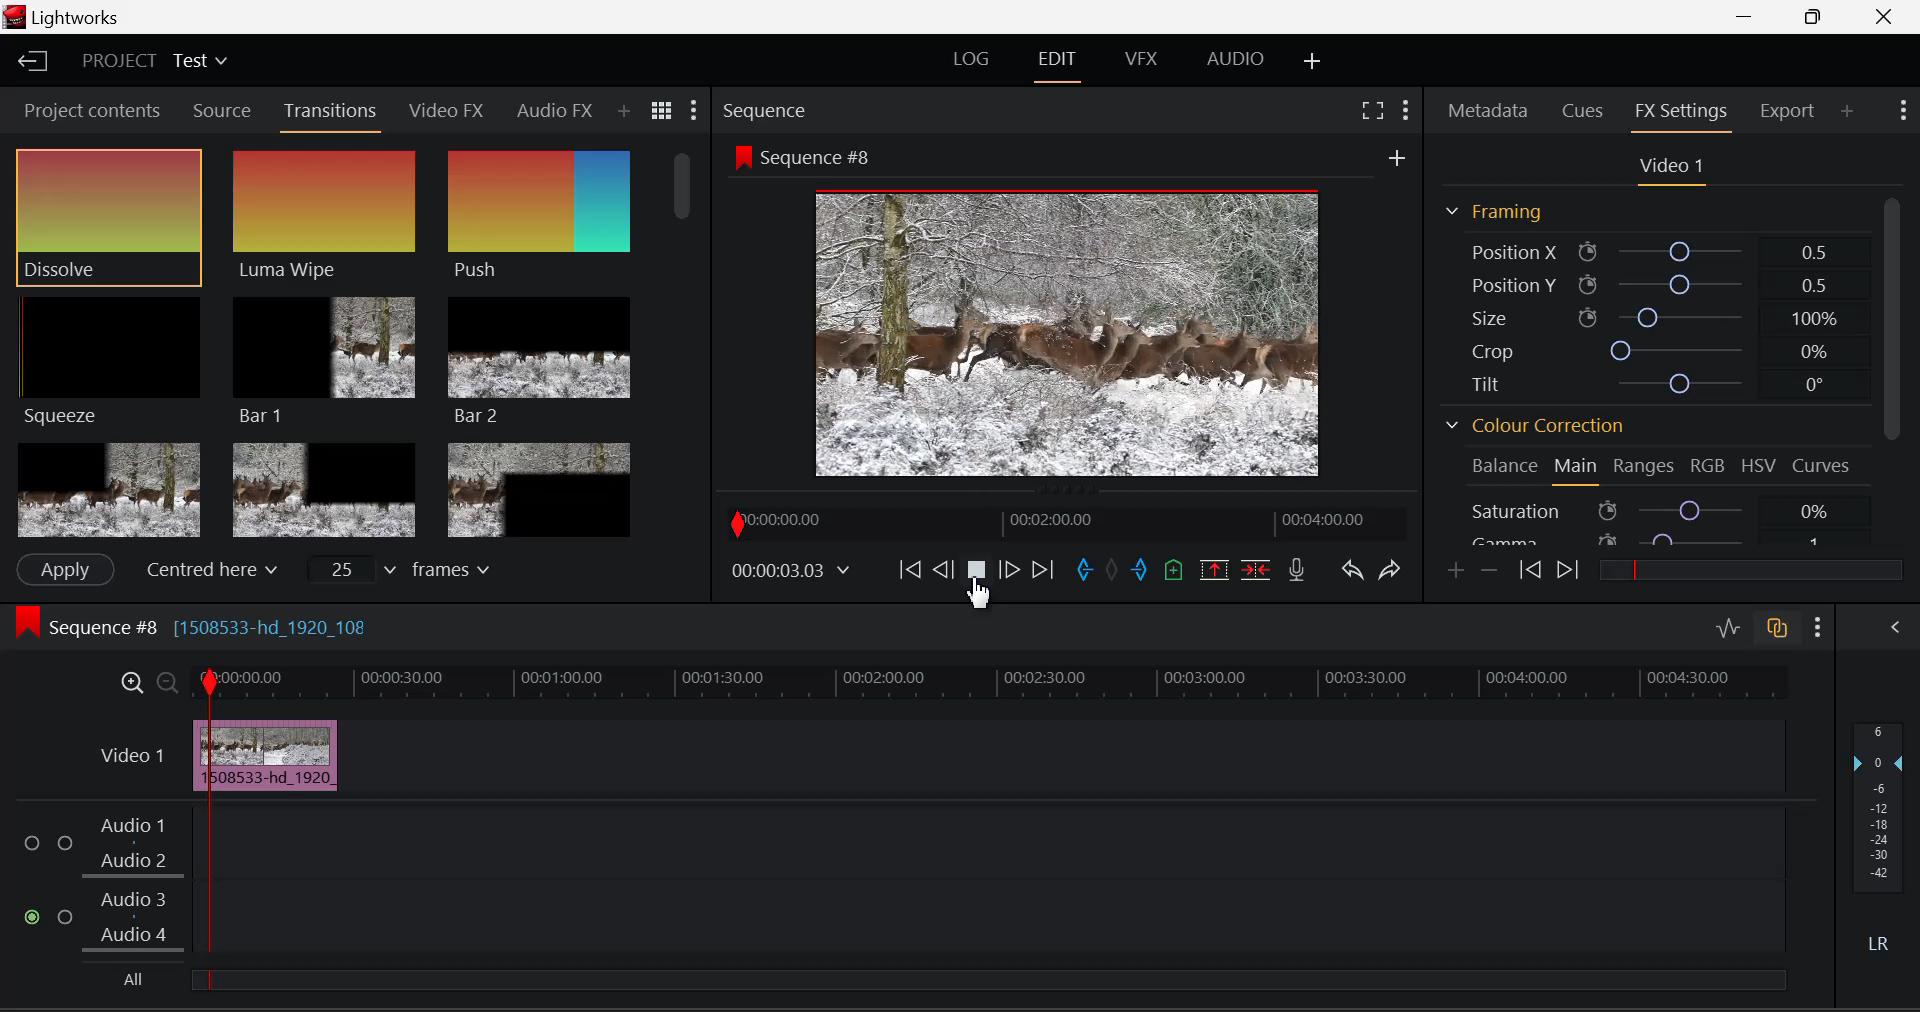 Image resolution: width=1920 pixels, height=1012 pixels. What do you see at coordinates (324, 487) in the screenshot?
I see `Box 2` at bounding box center [324, 487].